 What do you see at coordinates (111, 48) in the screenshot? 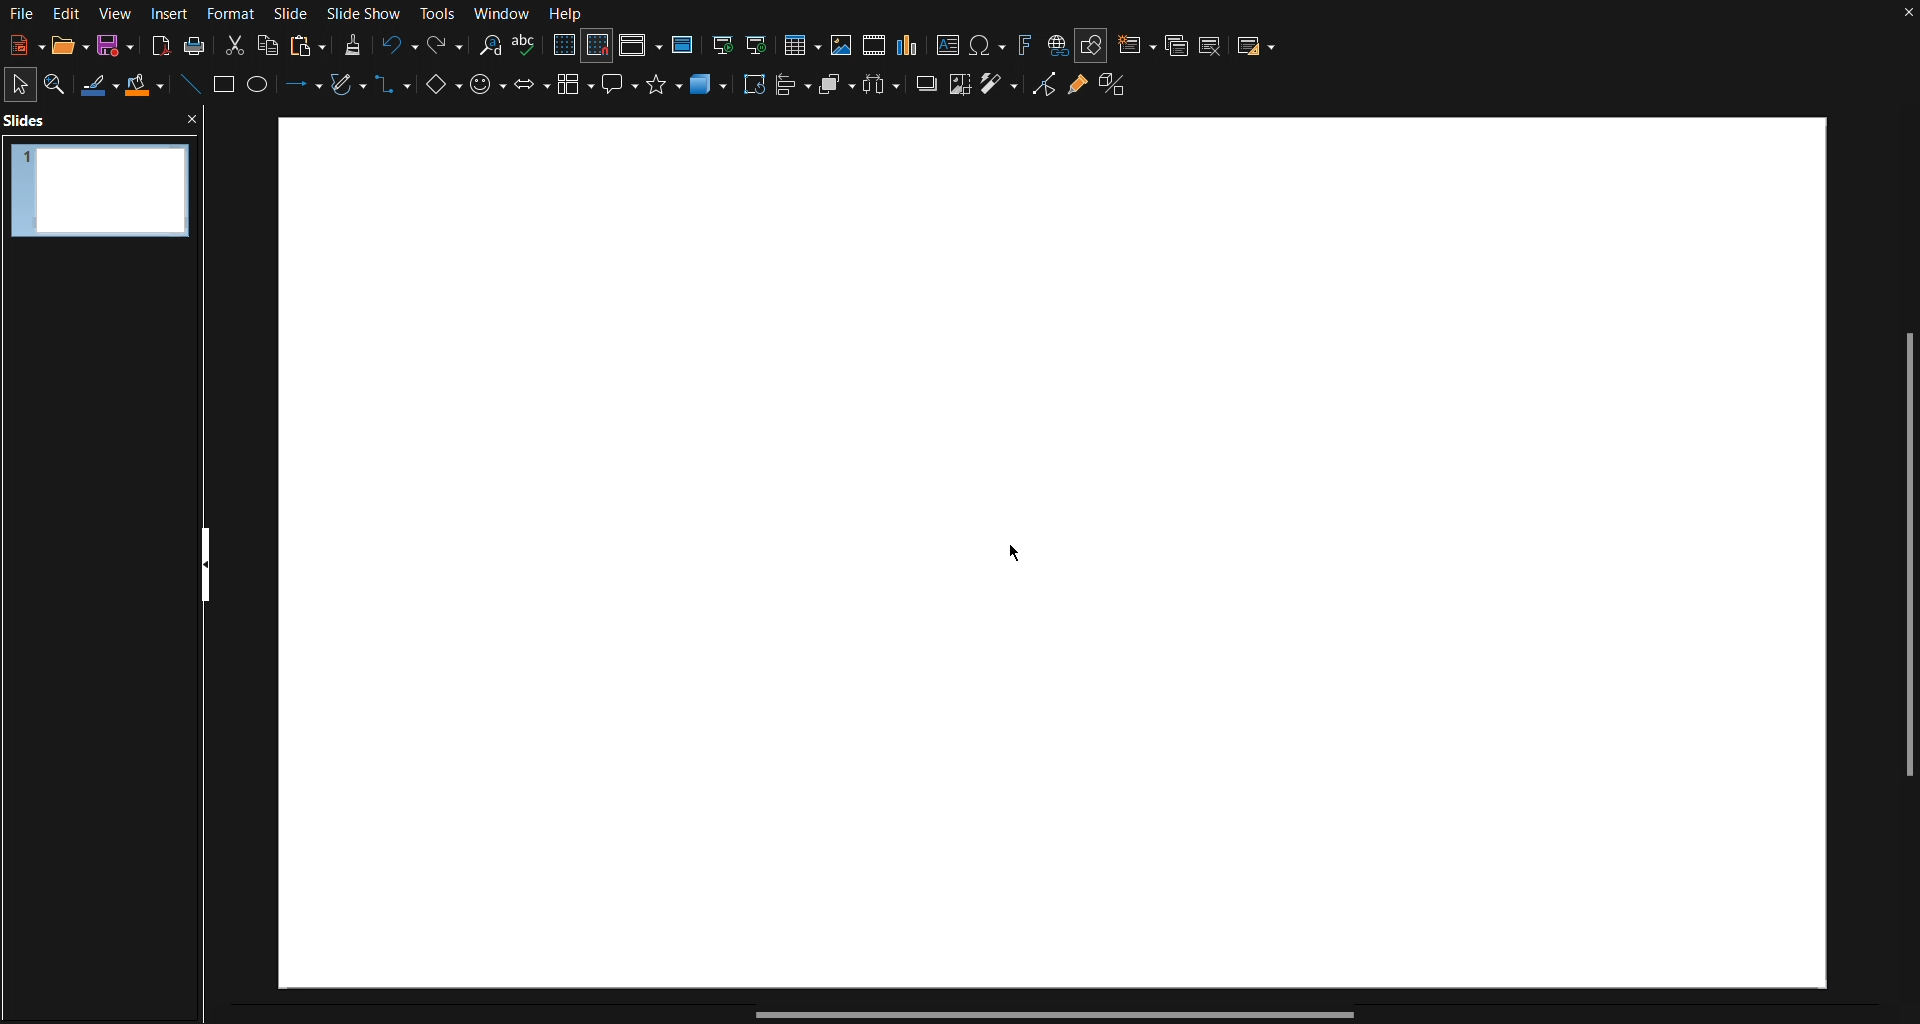
I see `Save` at bounding box center [111, 48].